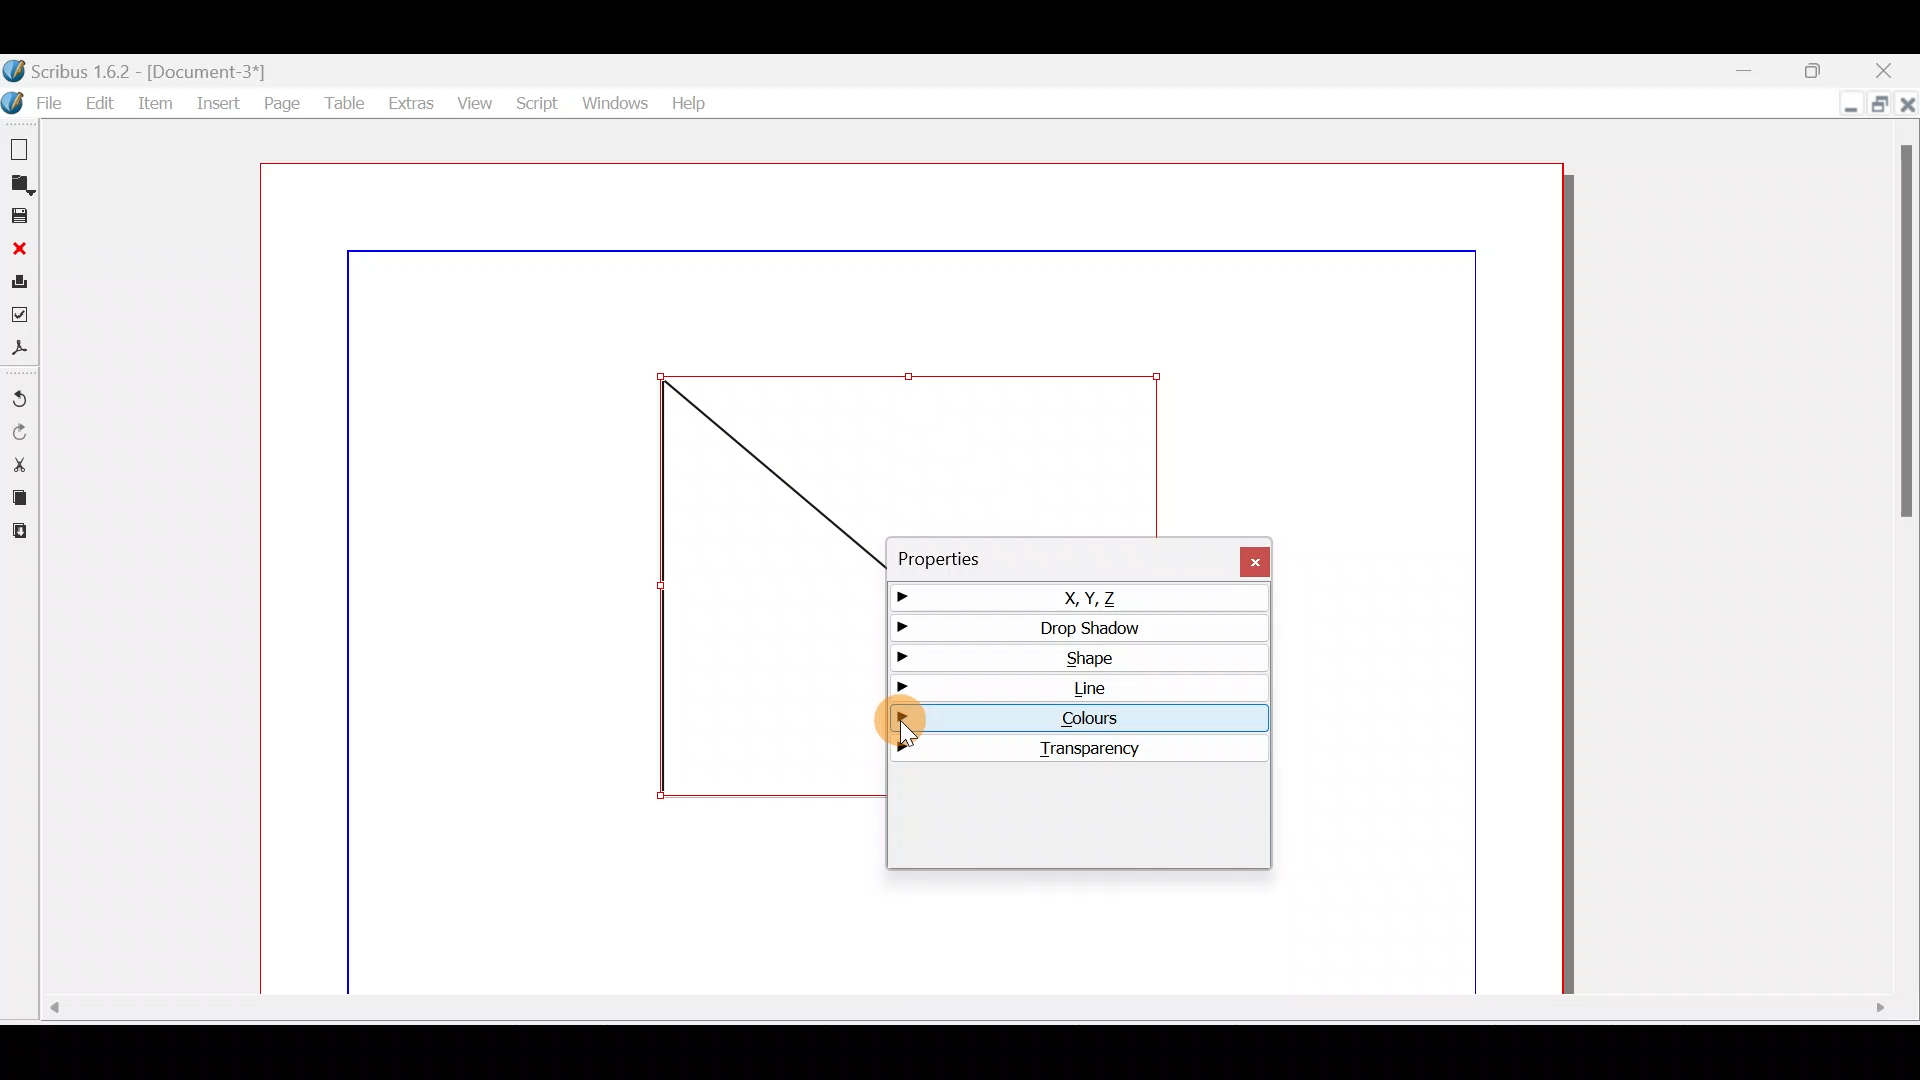 The height and width of the screenshot is (1080, 1920). Describe the element at coordinates (1079, 717) in the screenshot. I see `Colours` at that location.